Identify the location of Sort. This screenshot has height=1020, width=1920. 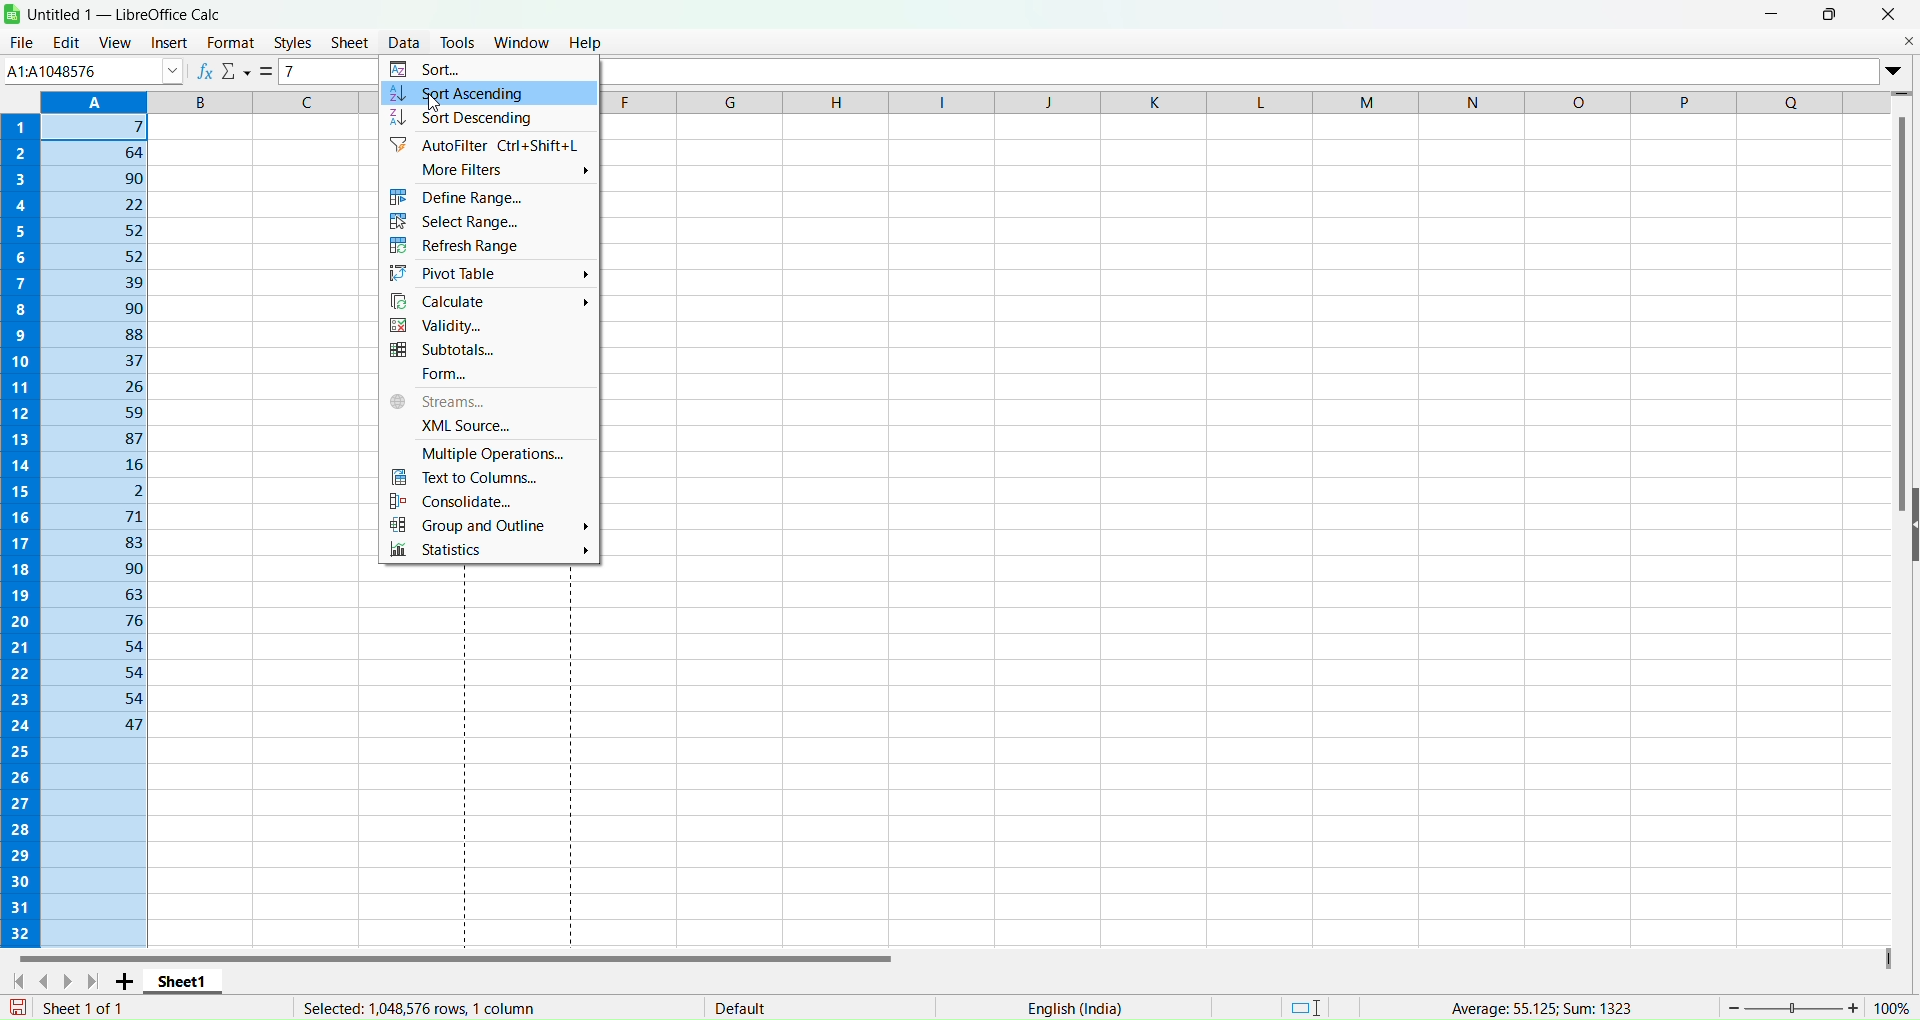
(432, 68).